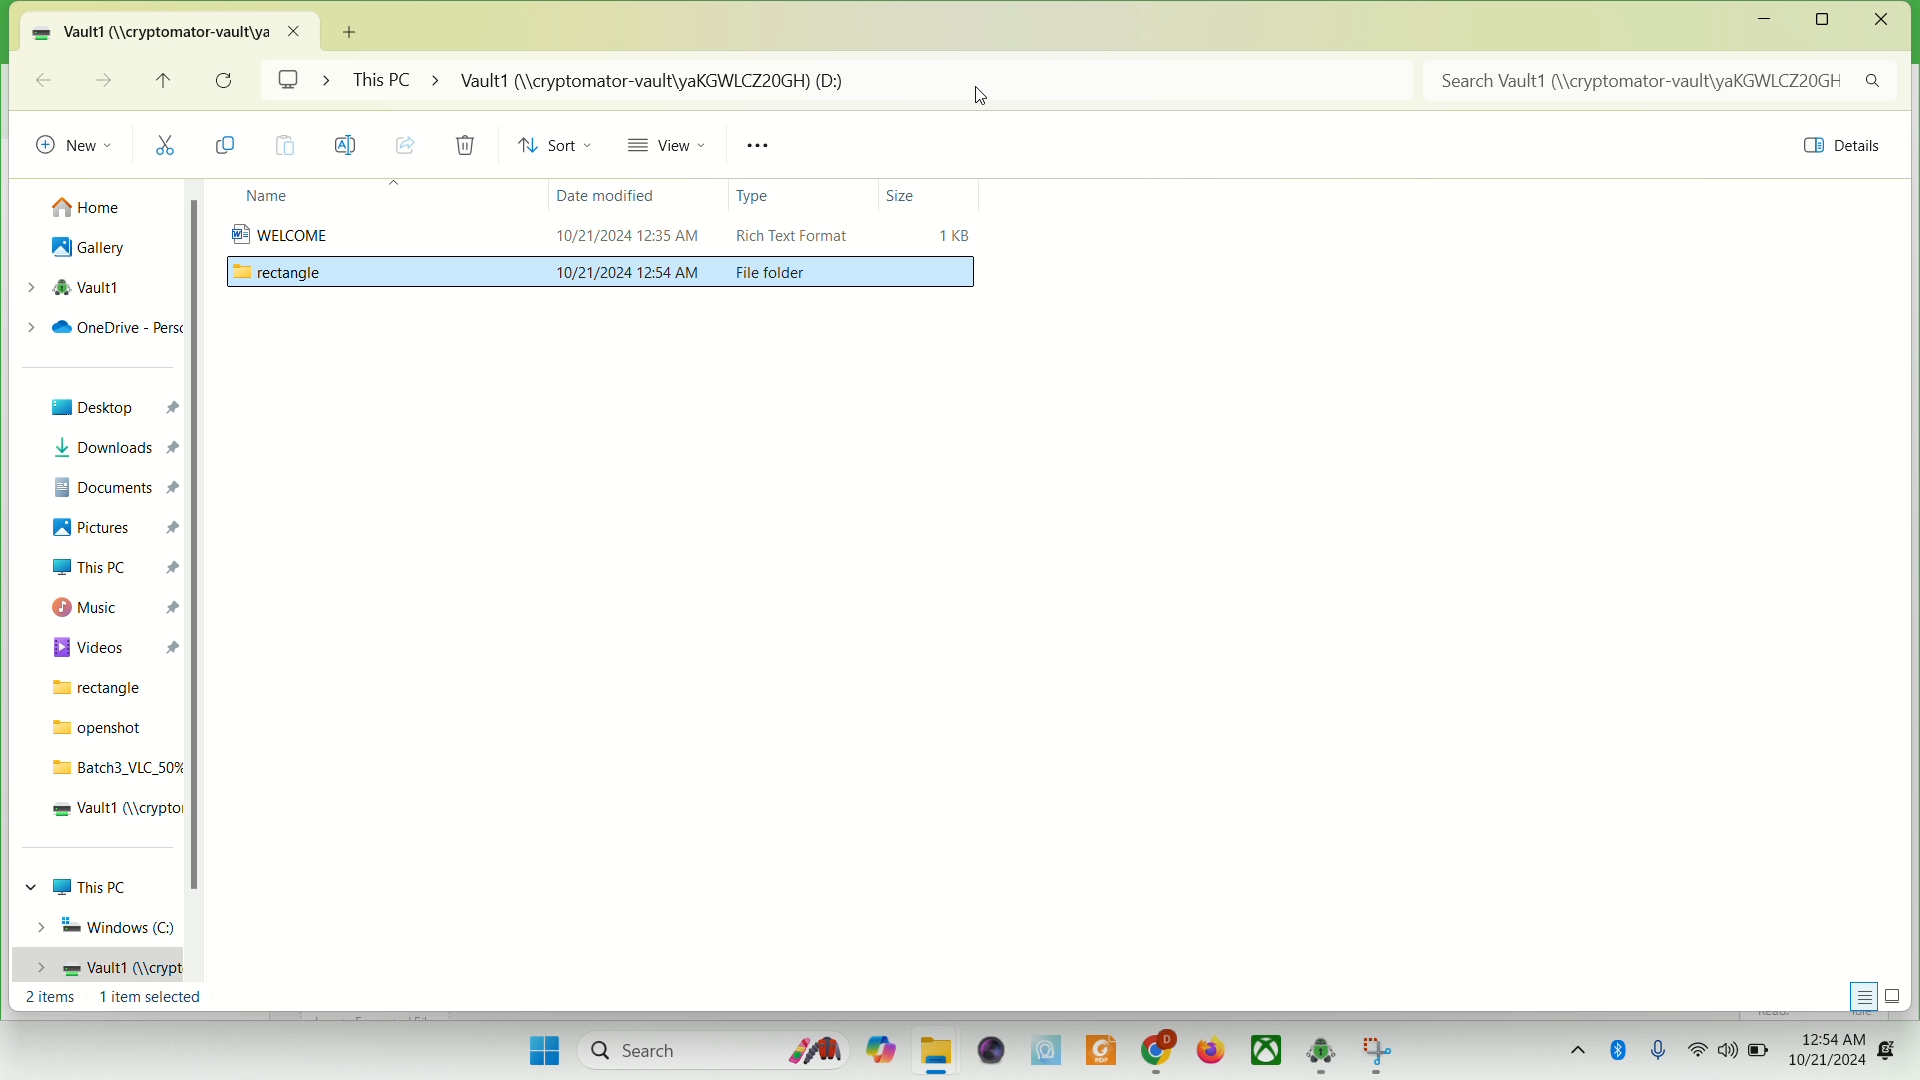  What do you see at coordinates (175, 30) in the screenshot?
I see `vault1 location` at bounding box center [175, 30].